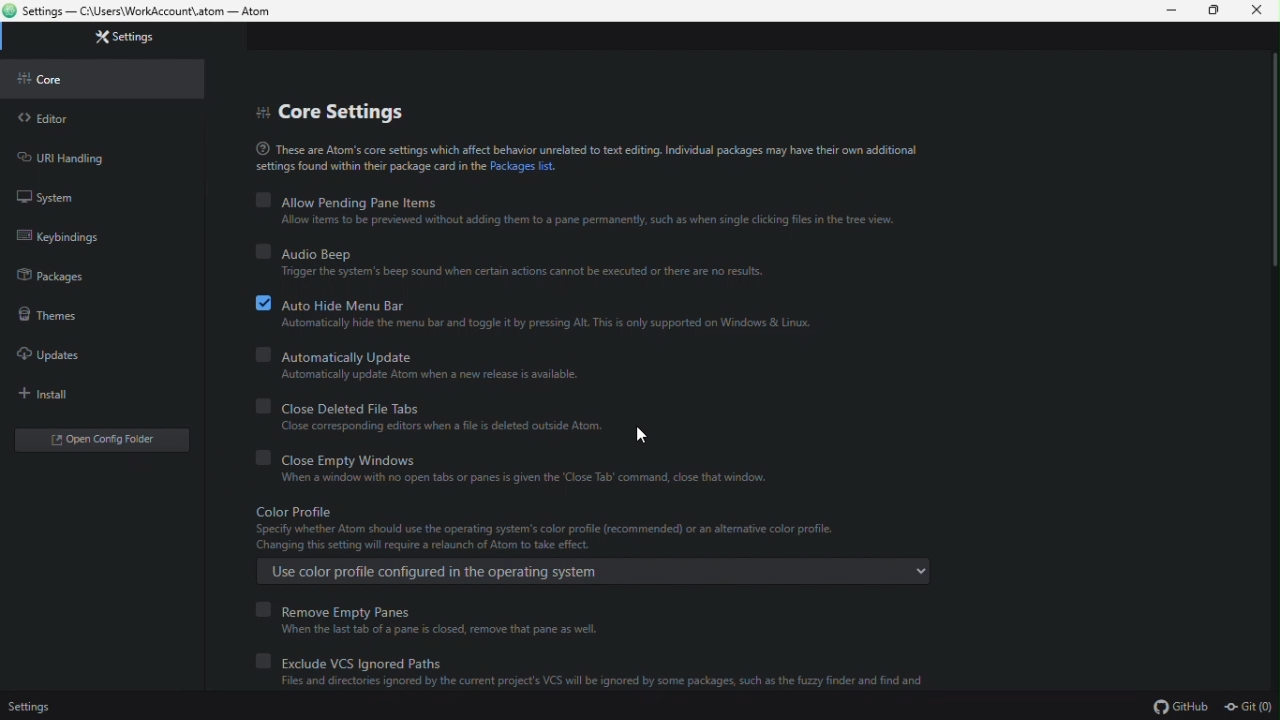  Describe the element at coordinates (426, 364) in the screenshot. I see `Automatically update` at that location.